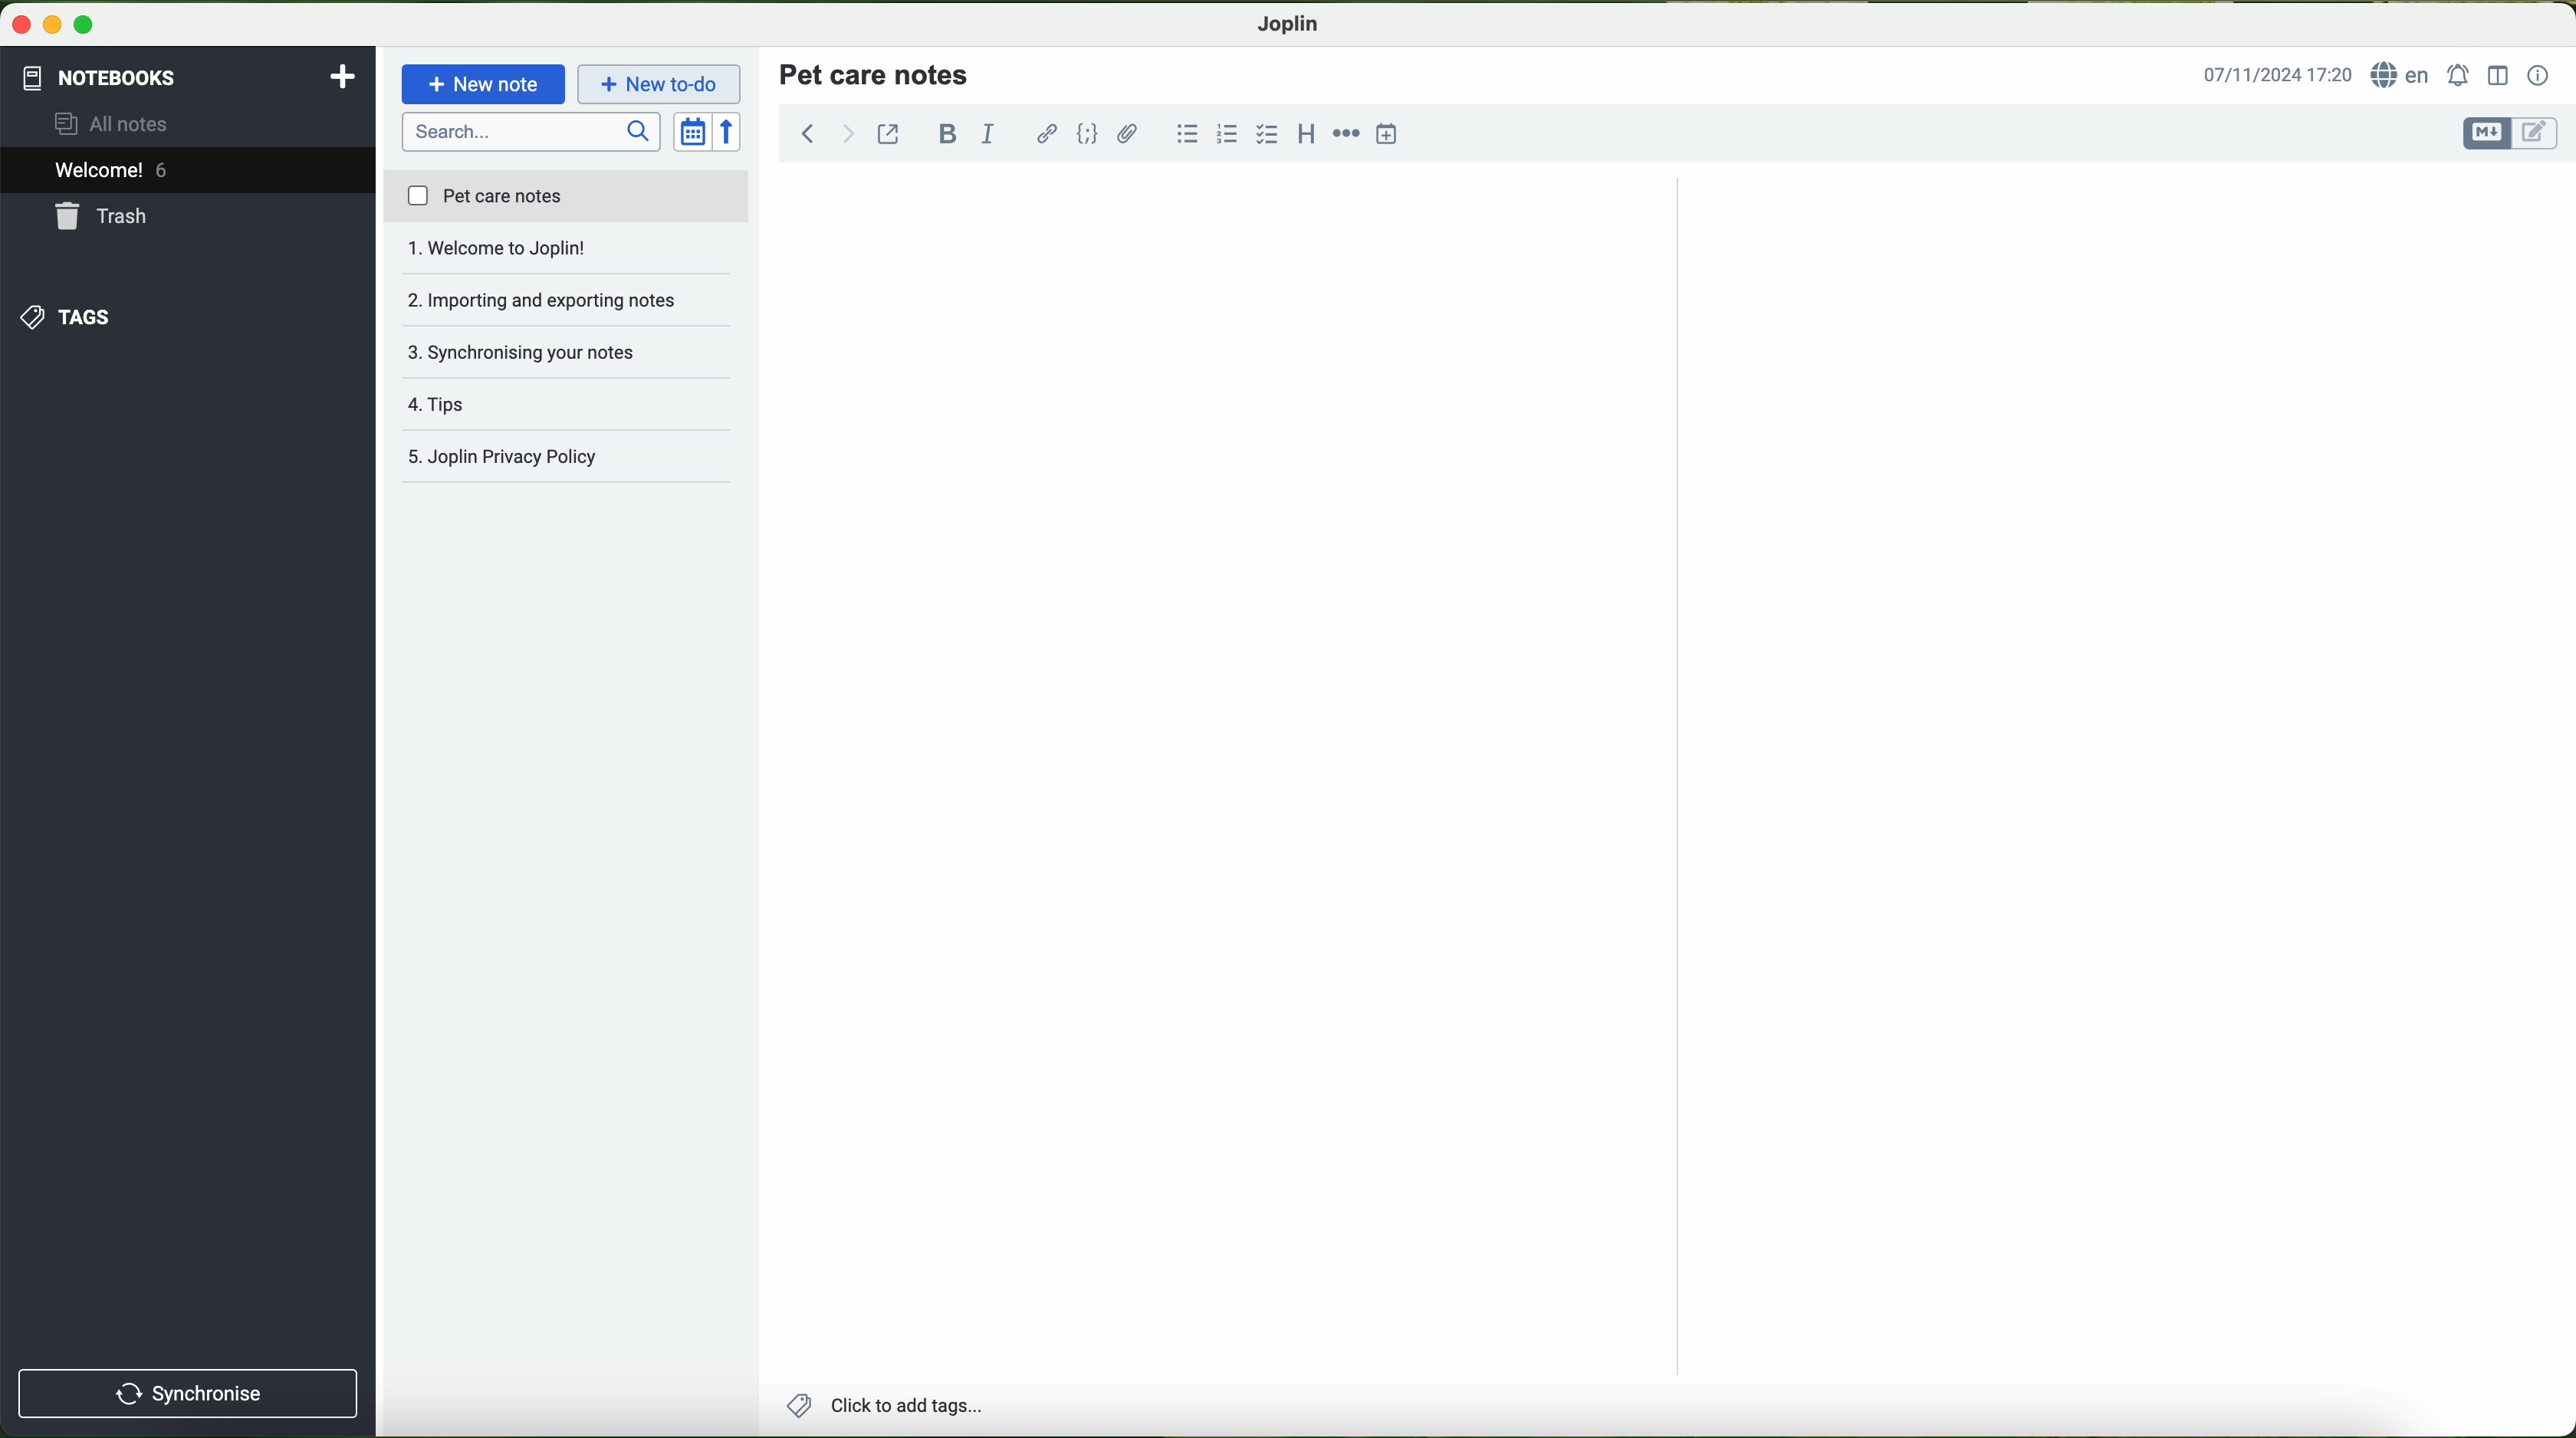 This screenshot has height=1438, width=2576. I want to click on horizontal rule, so click(1347, 131).